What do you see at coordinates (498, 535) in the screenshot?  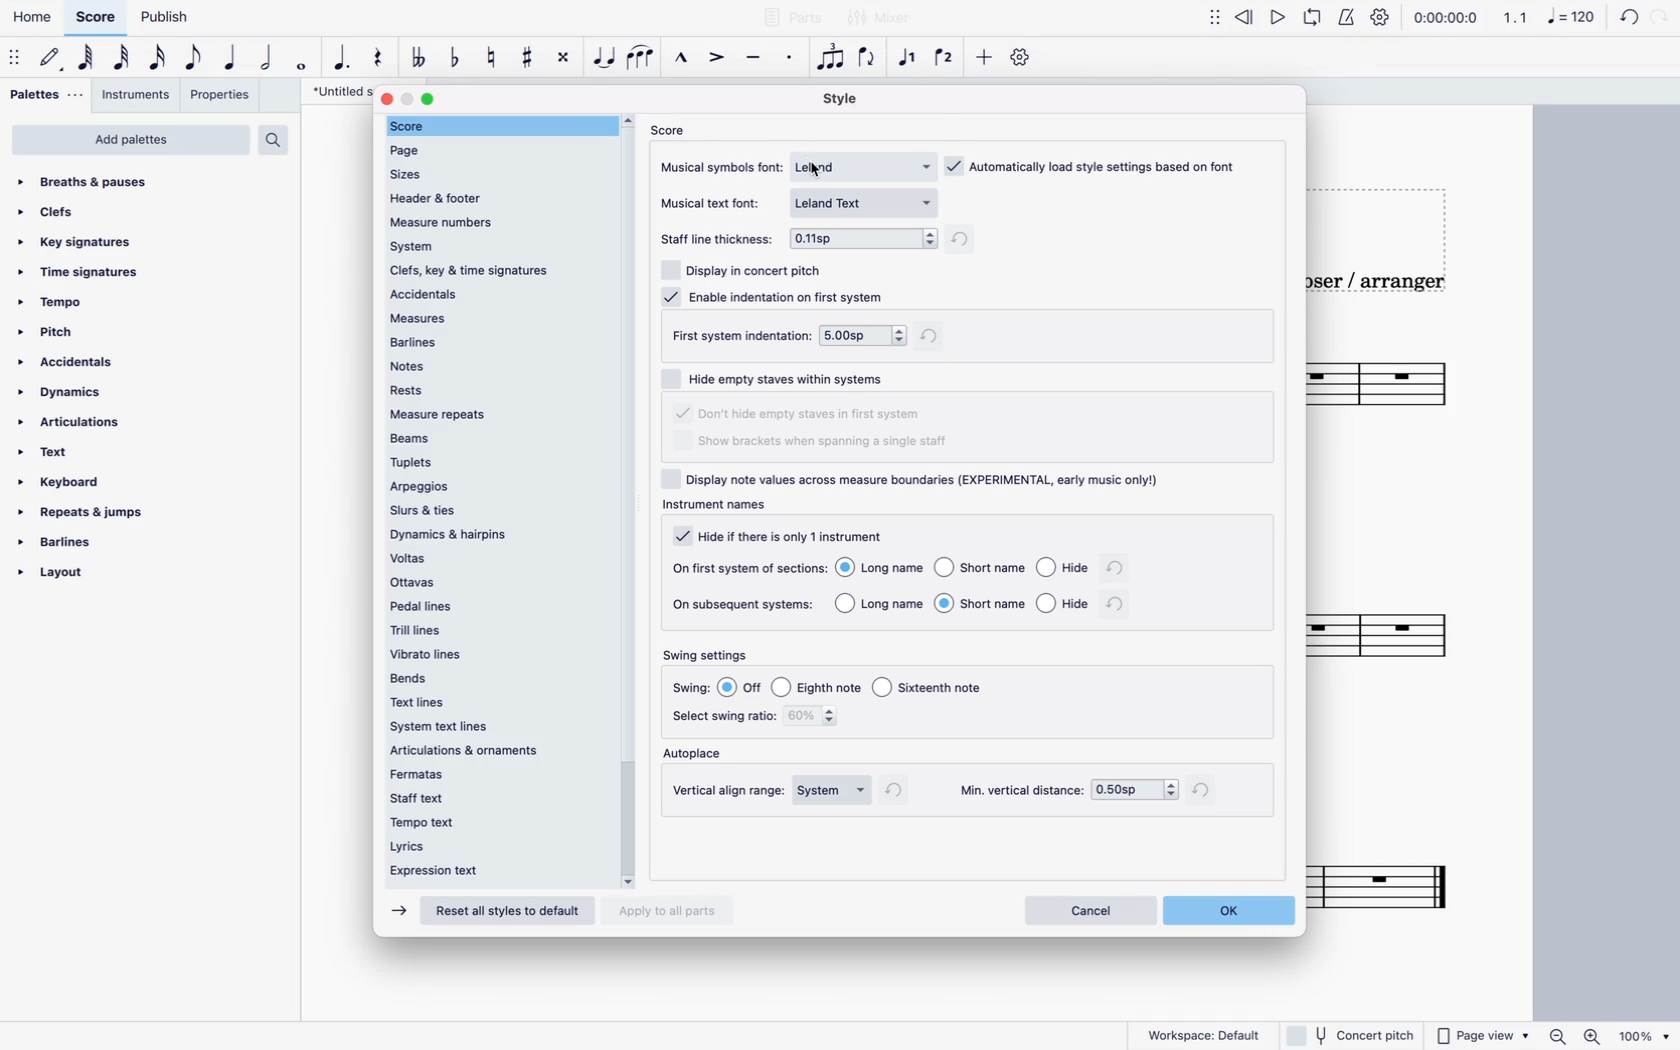 I see `dynamics & harpins` at bounding box center [498, 535].